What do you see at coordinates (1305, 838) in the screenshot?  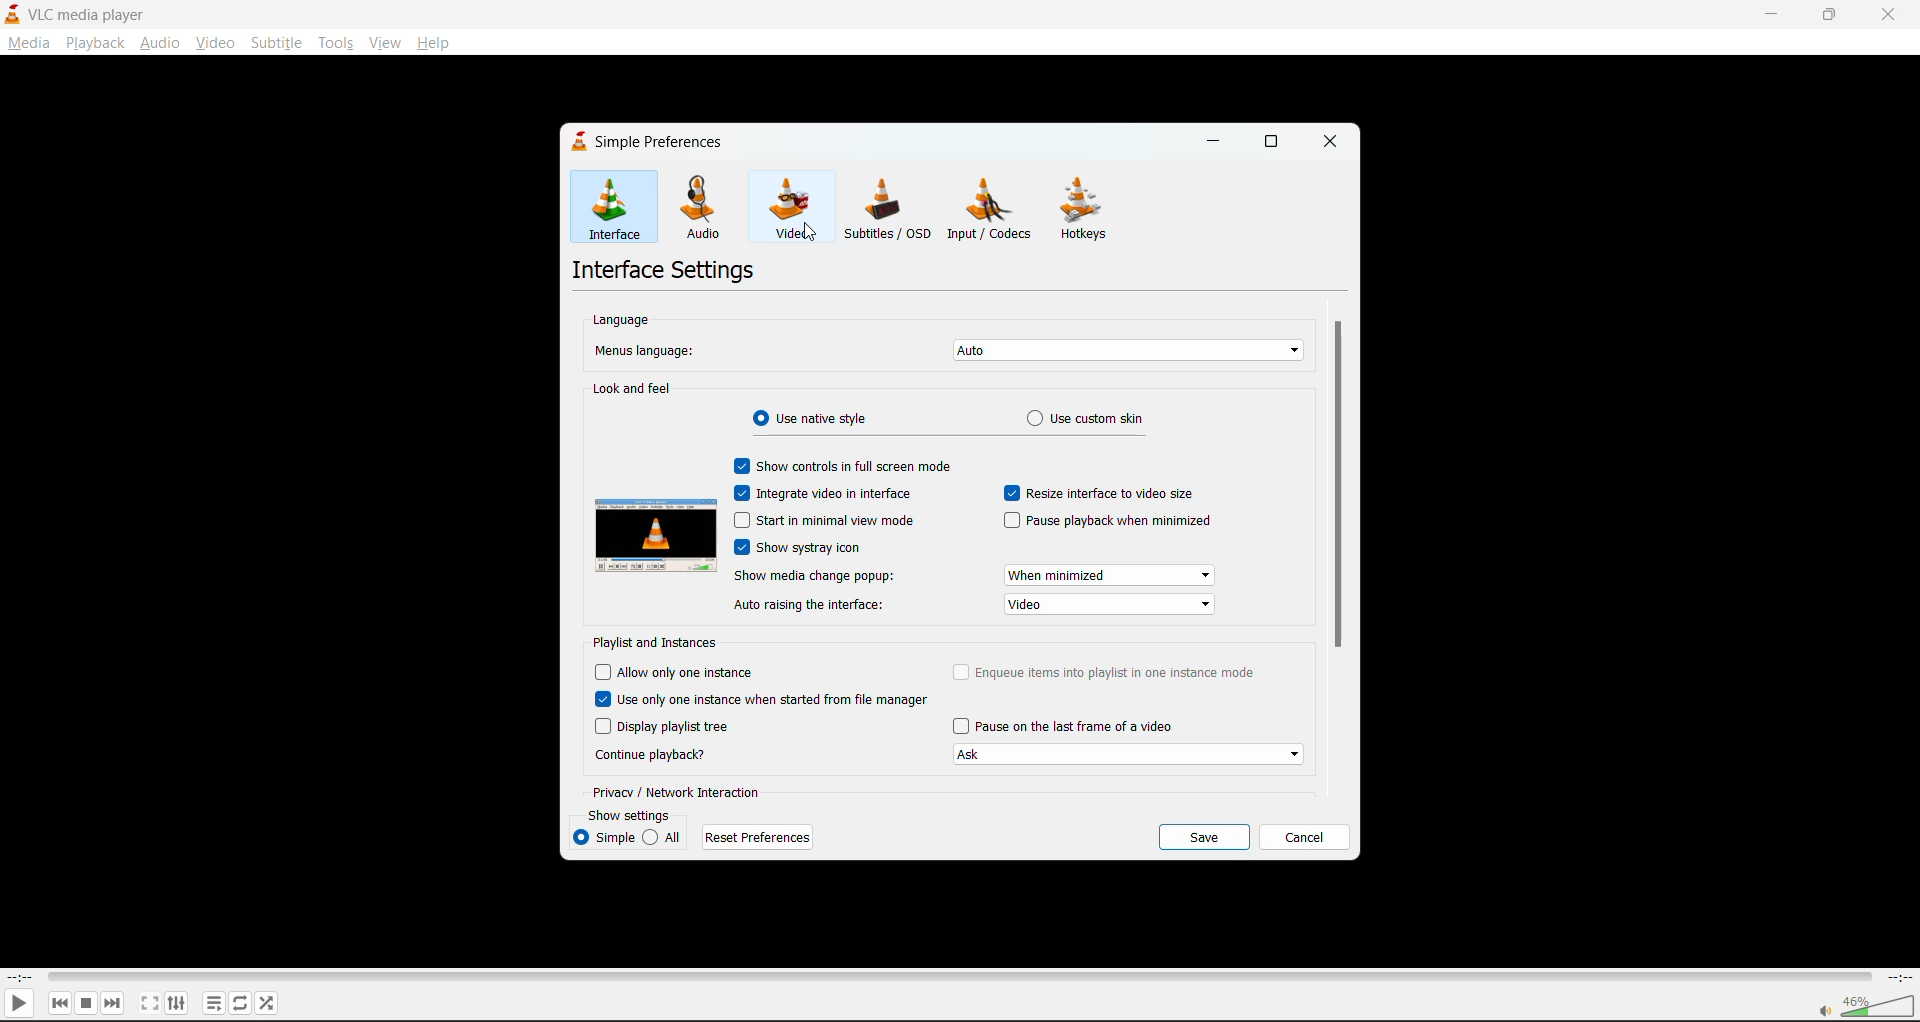 I see `cancel` at bounding box center [1305, 838].